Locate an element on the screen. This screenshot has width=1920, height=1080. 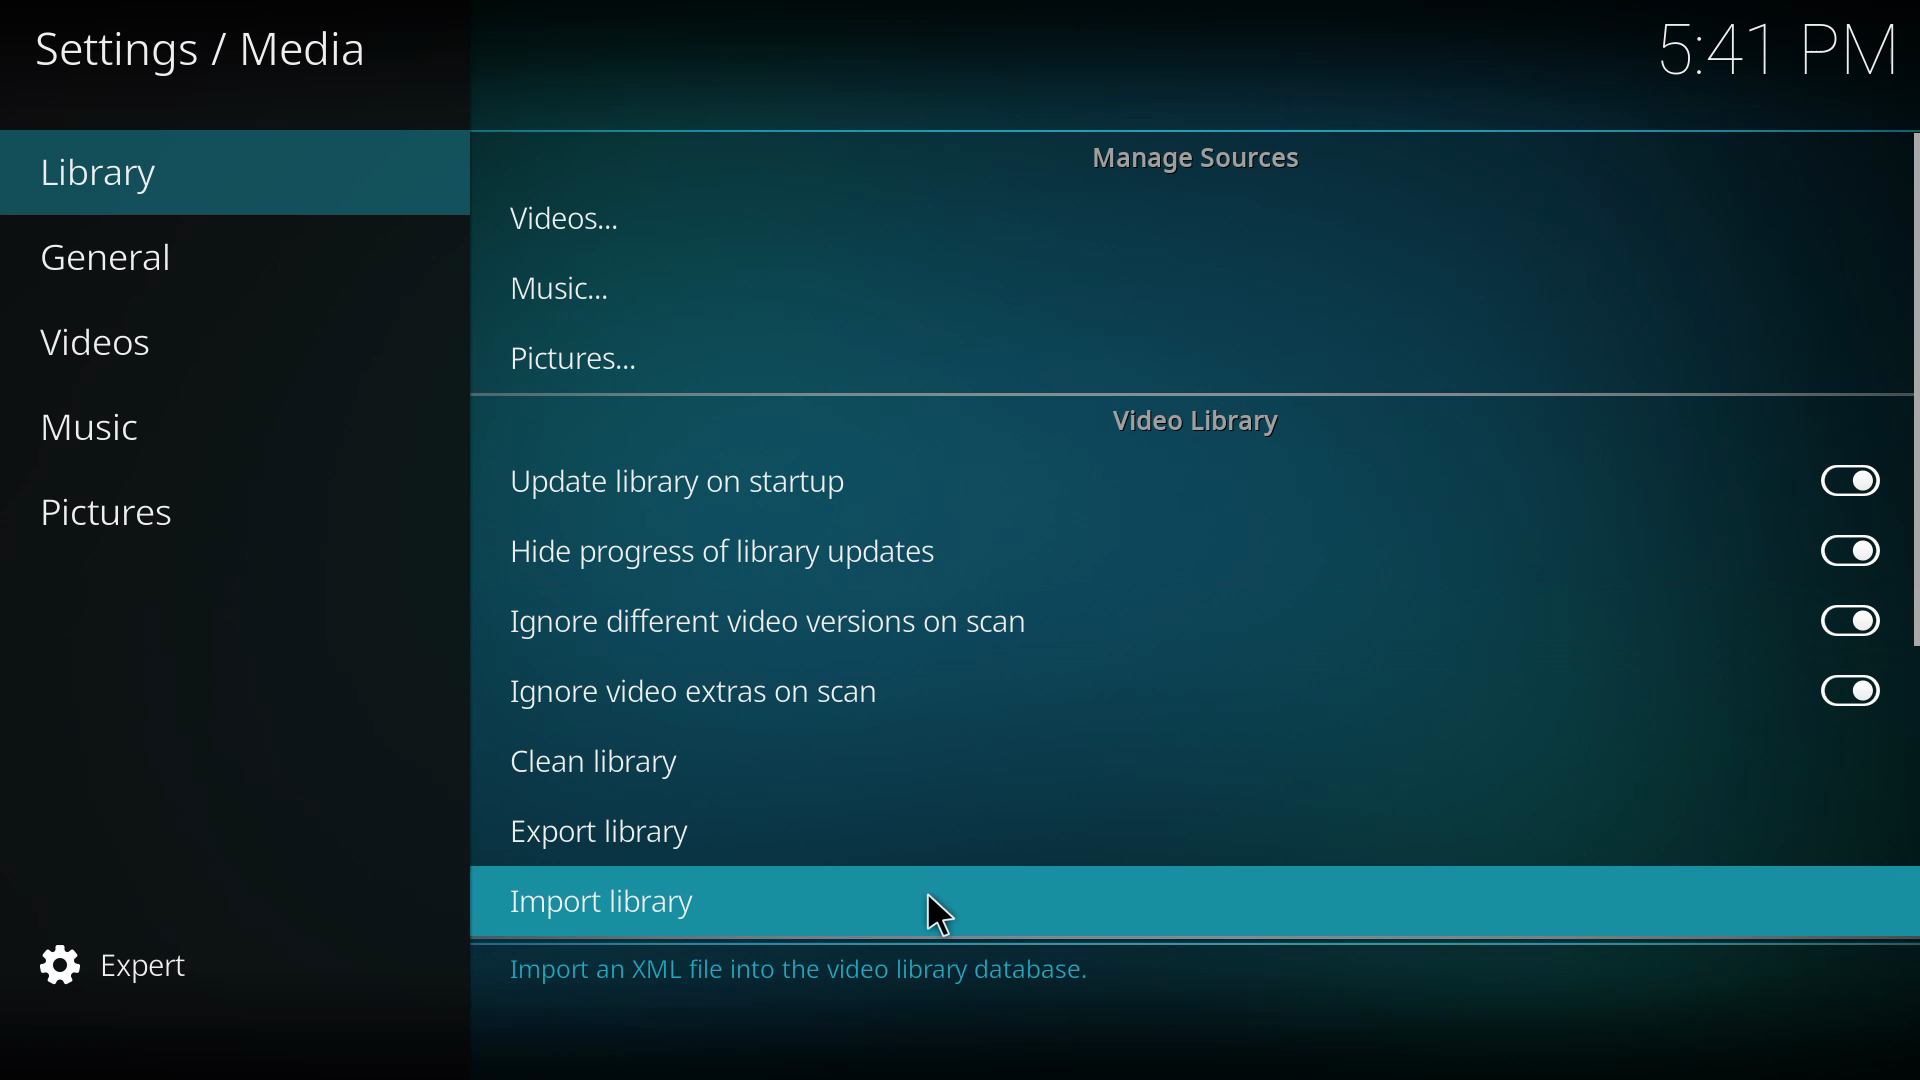
cursor is located at coordinates (937, 919).